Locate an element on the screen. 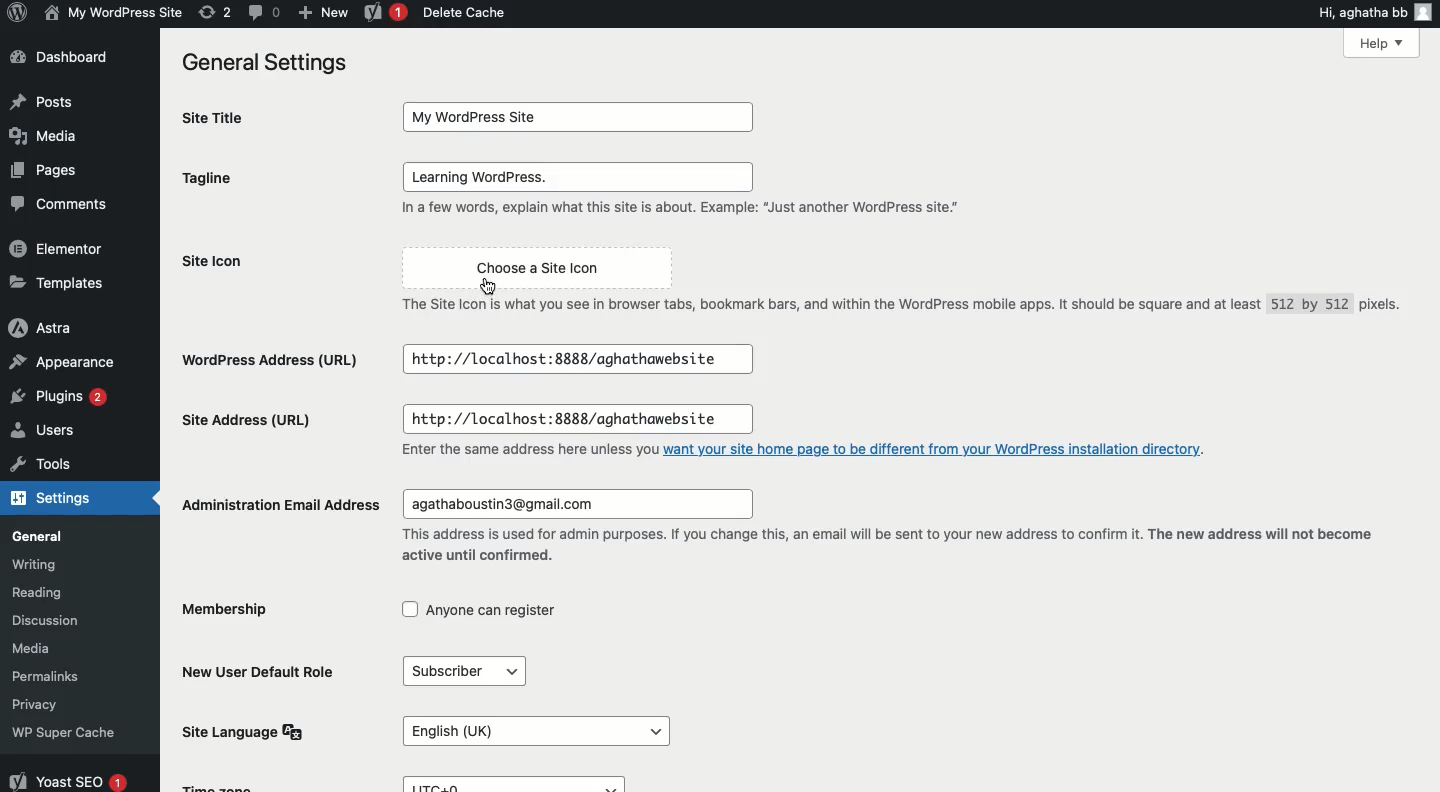 The image size is (1440, 792). In a few words, explain what this site is about. Example: “Just another WordPress site.” is located at coordinates (679, 212).